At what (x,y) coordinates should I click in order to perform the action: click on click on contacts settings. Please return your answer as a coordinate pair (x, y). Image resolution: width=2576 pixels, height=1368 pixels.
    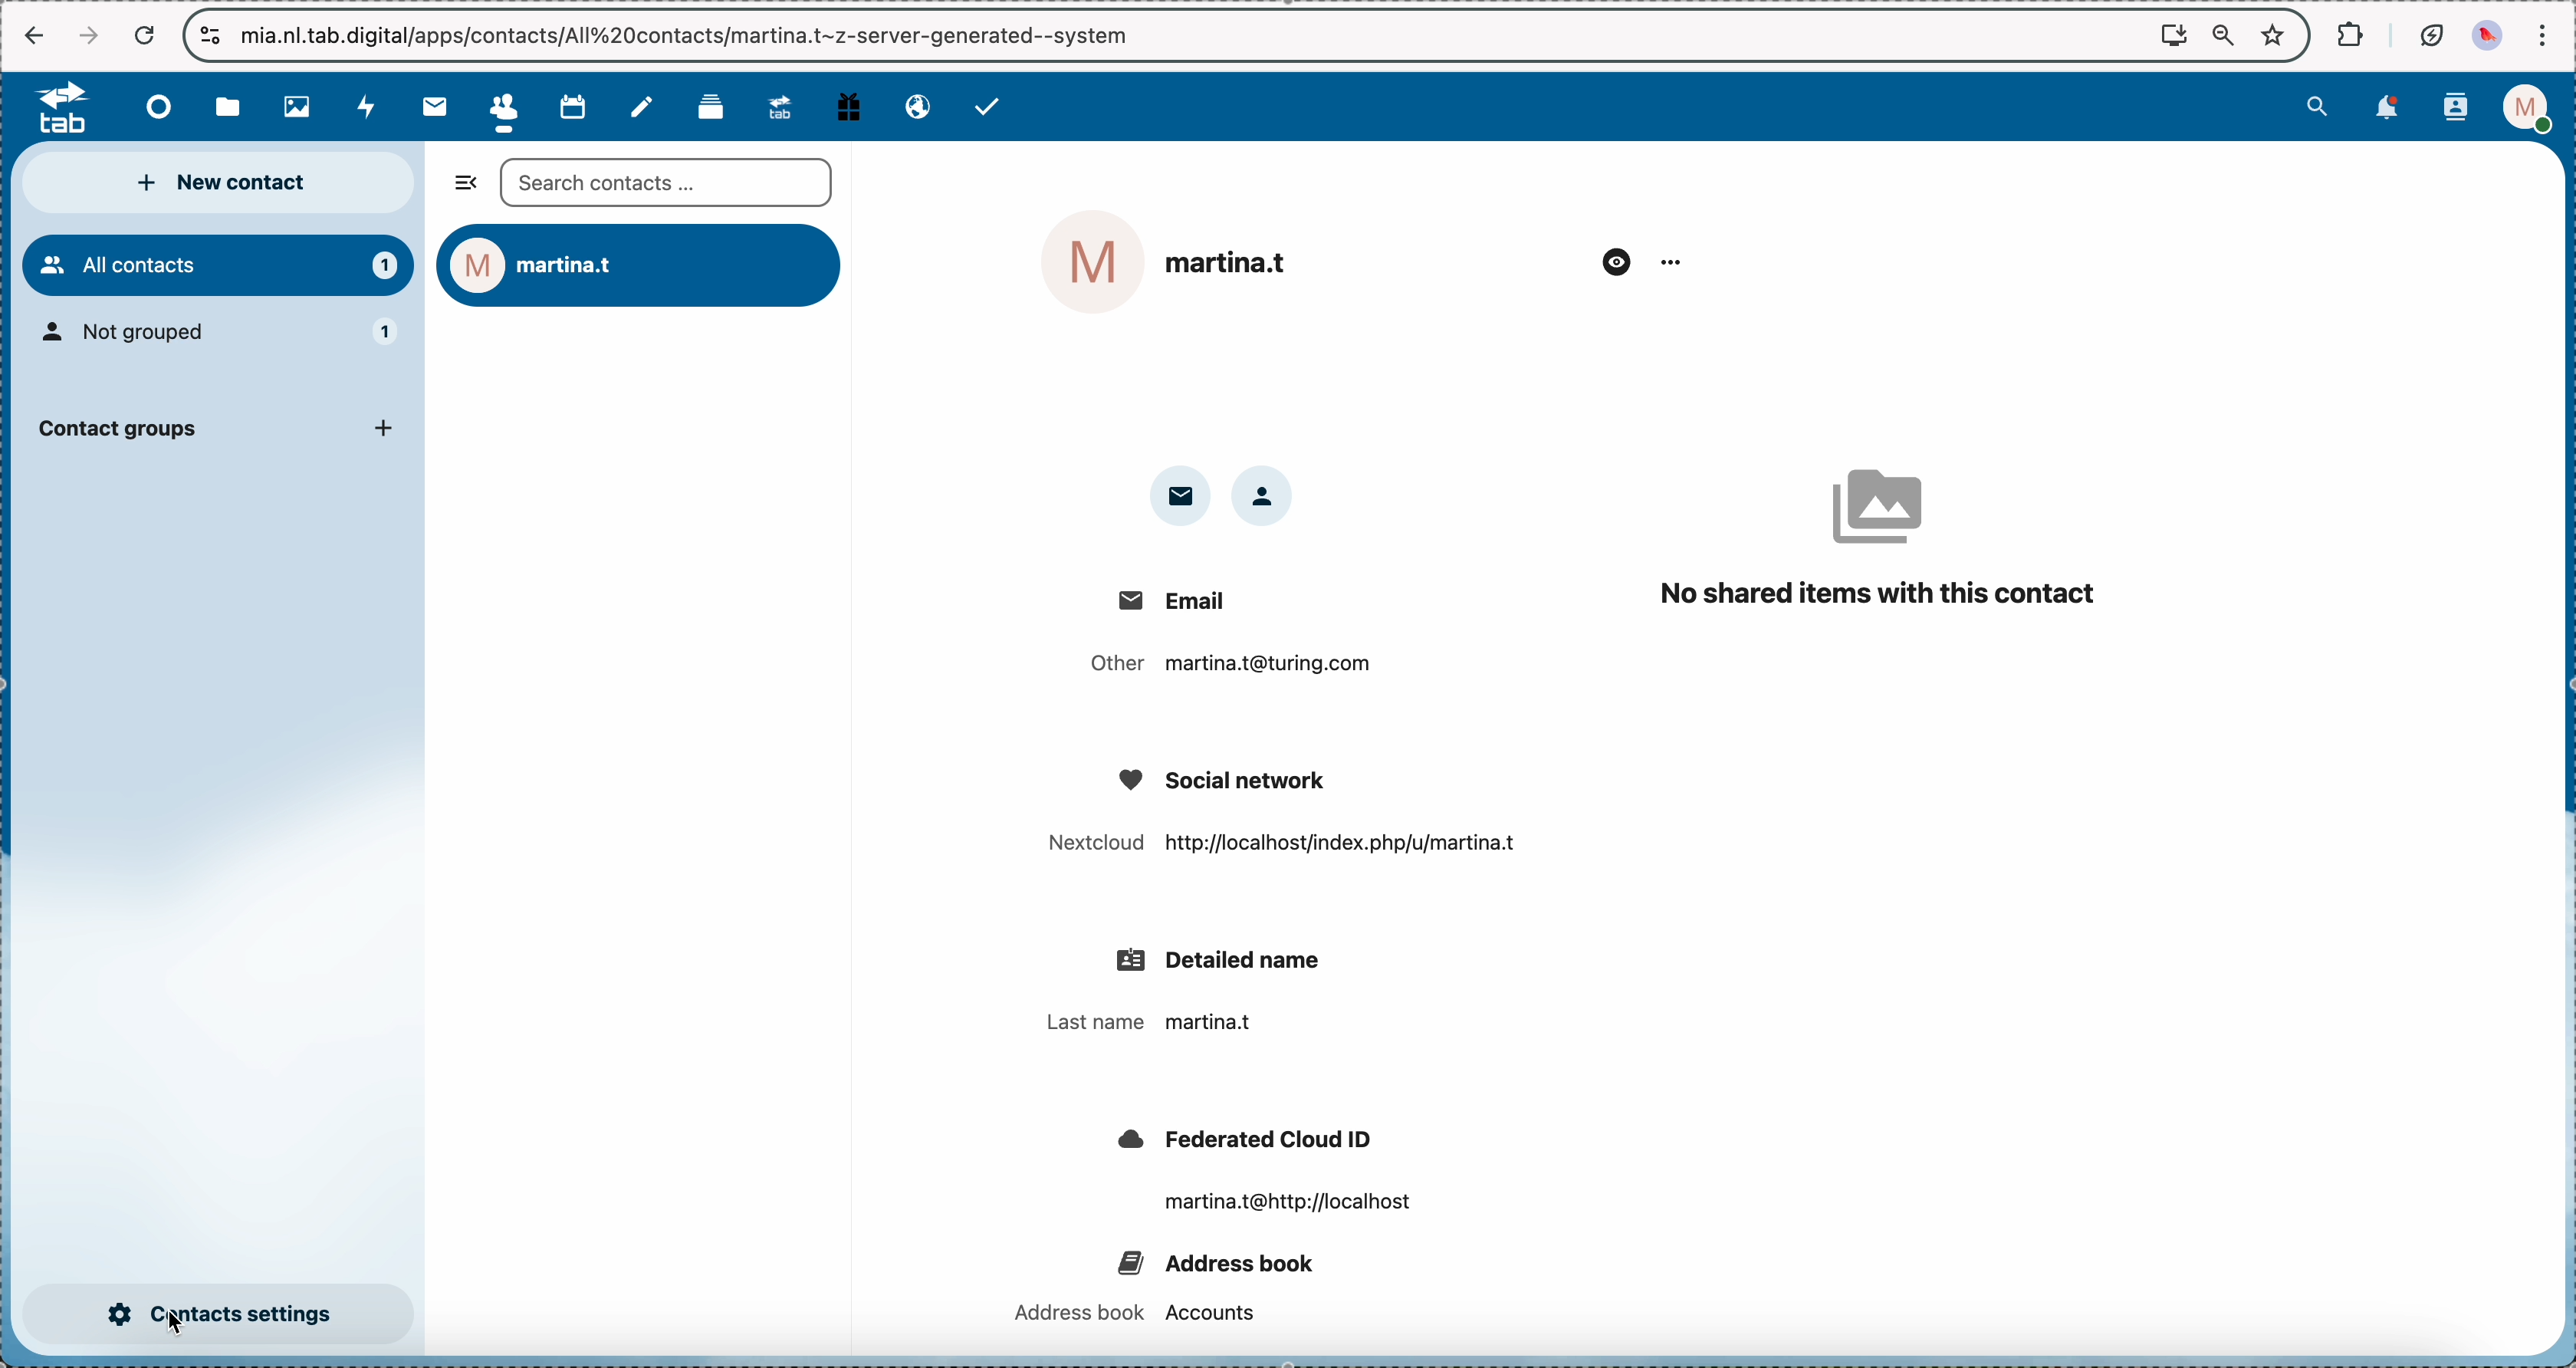
    Looking at the image, I should click on (220, 1316).